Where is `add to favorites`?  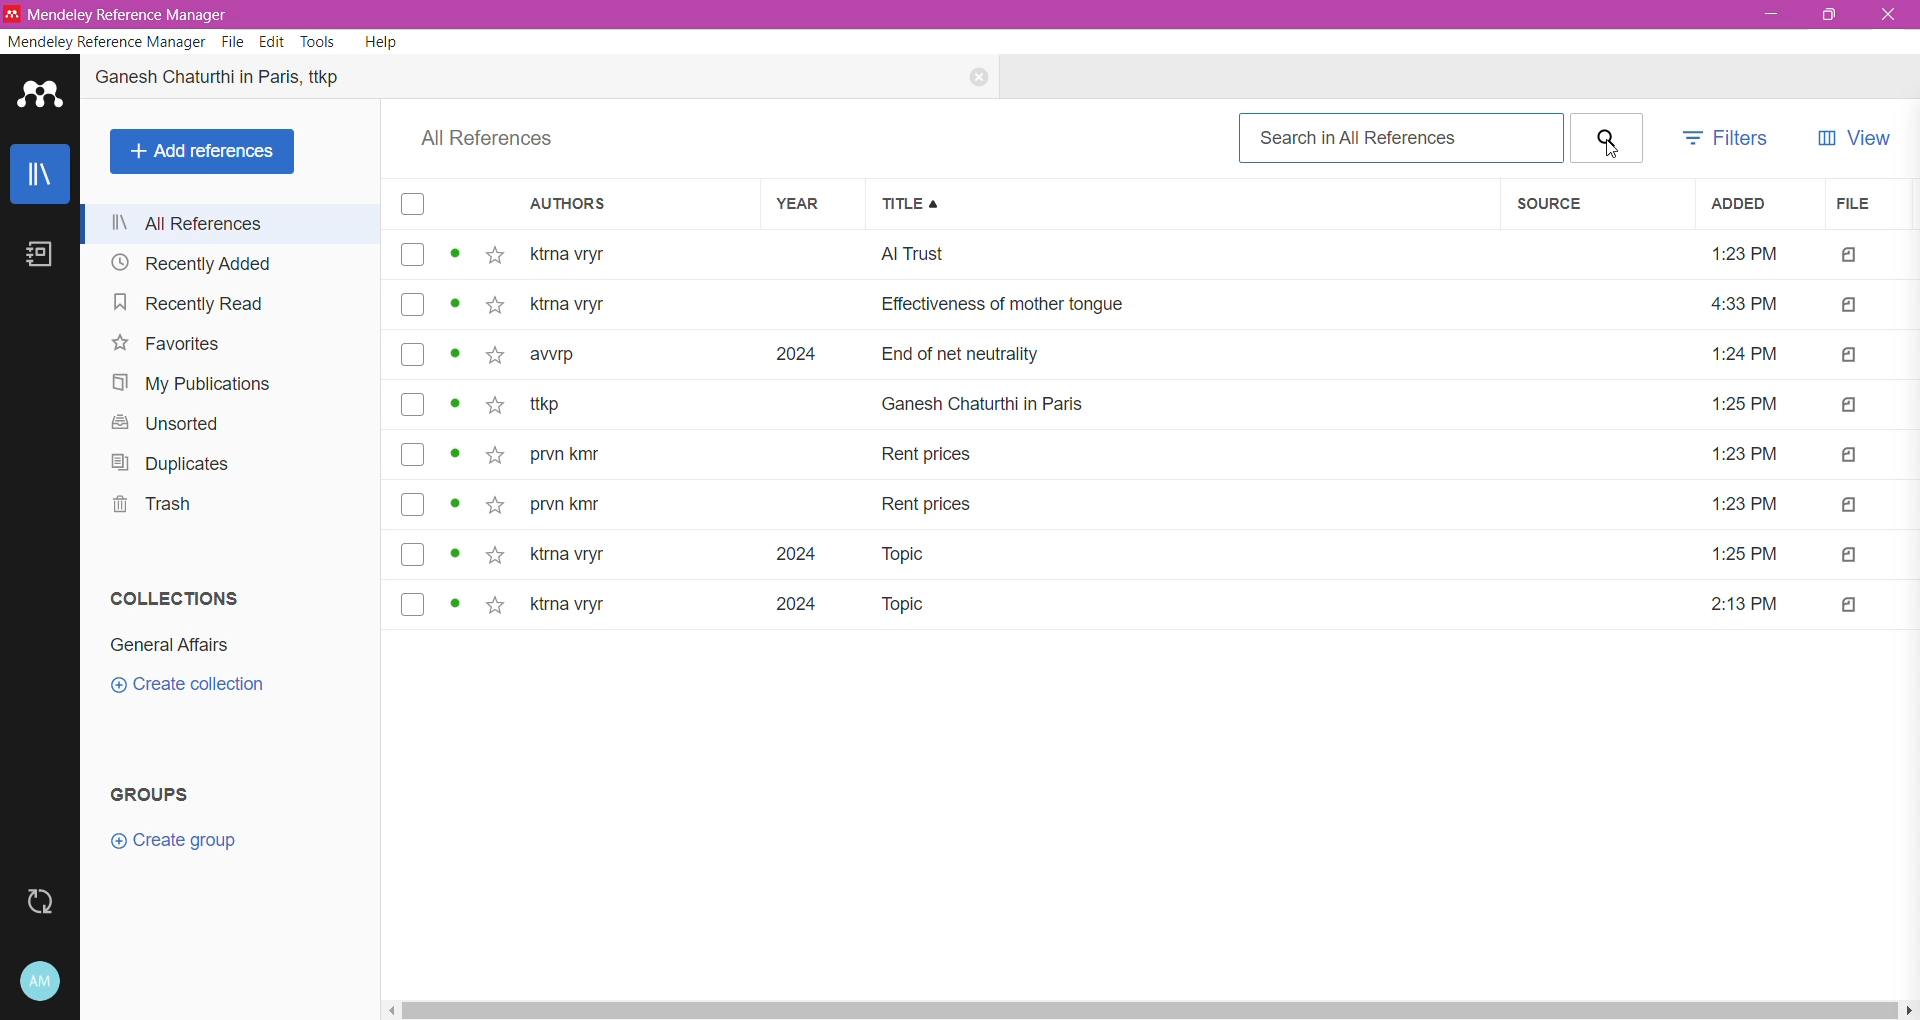
add to favorites is located at coordinates (493, 554).